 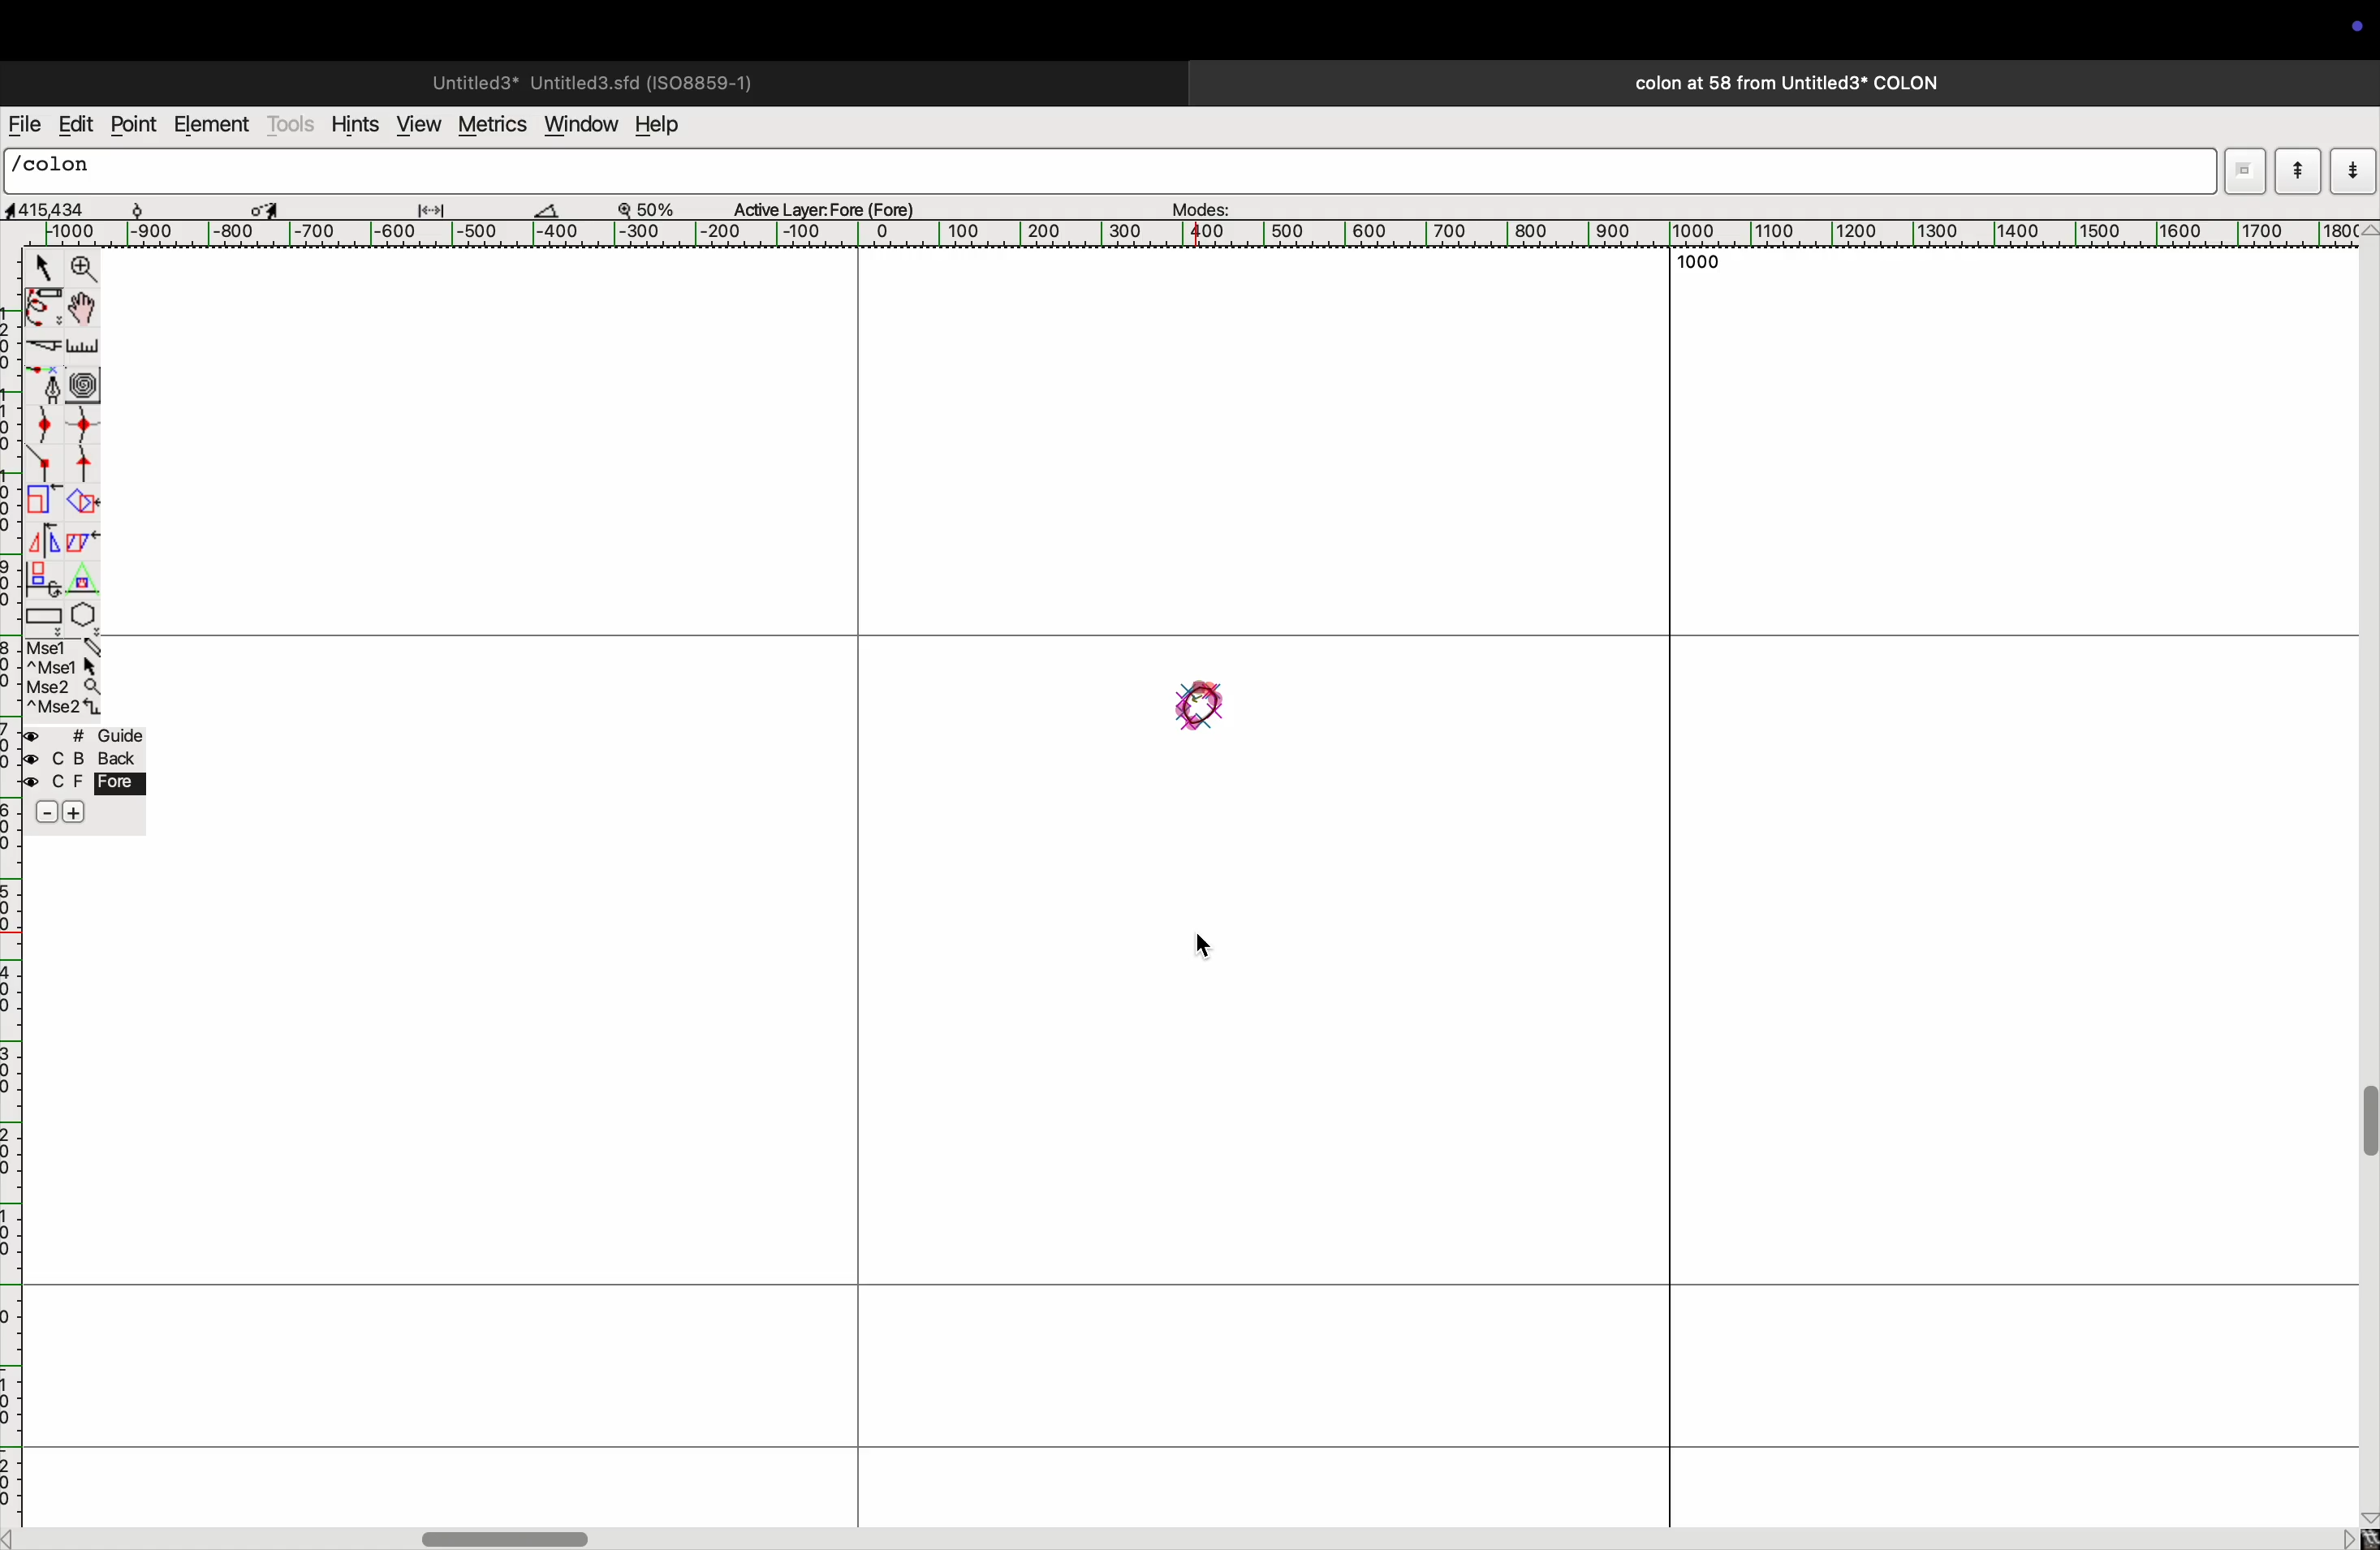 What do you see at coordinates (84, 348) in the screenshot?
I see `scale` at bounding box center [84, 348].